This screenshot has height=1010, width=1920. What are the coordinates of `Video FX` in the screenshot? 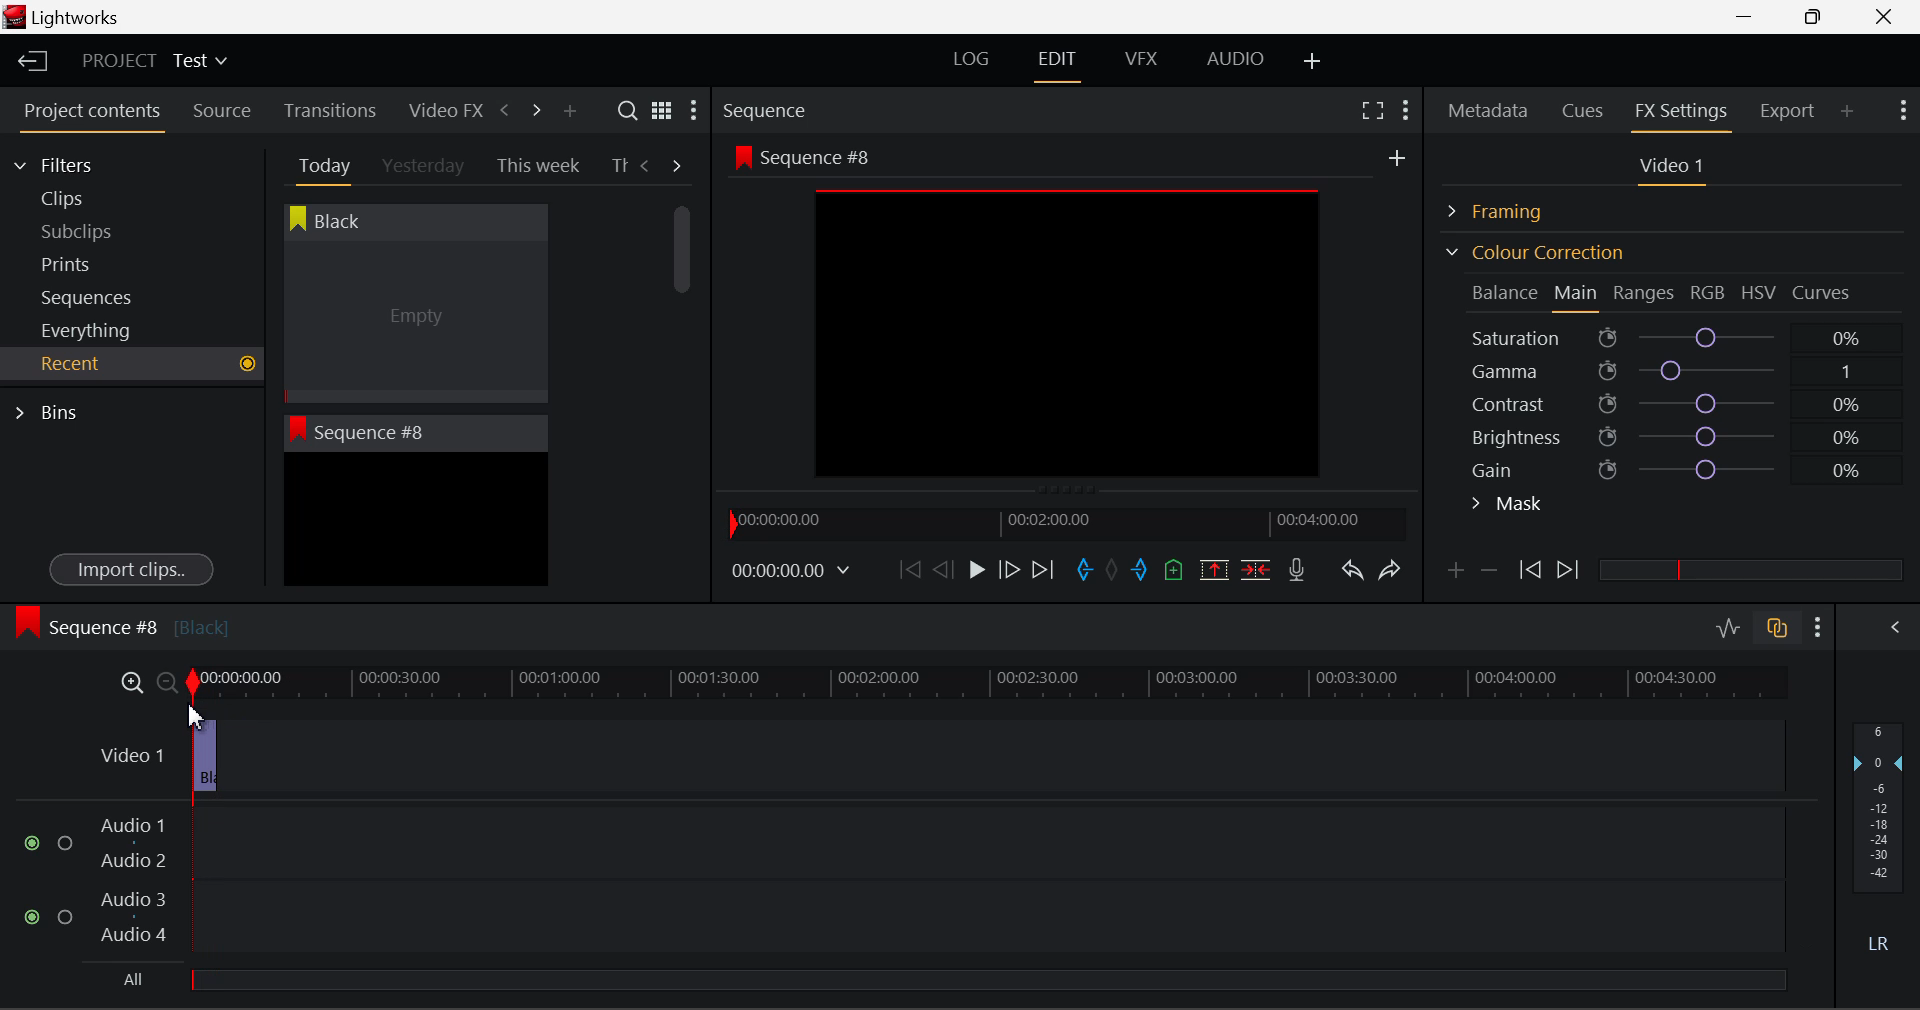 It's located at (440, 110).